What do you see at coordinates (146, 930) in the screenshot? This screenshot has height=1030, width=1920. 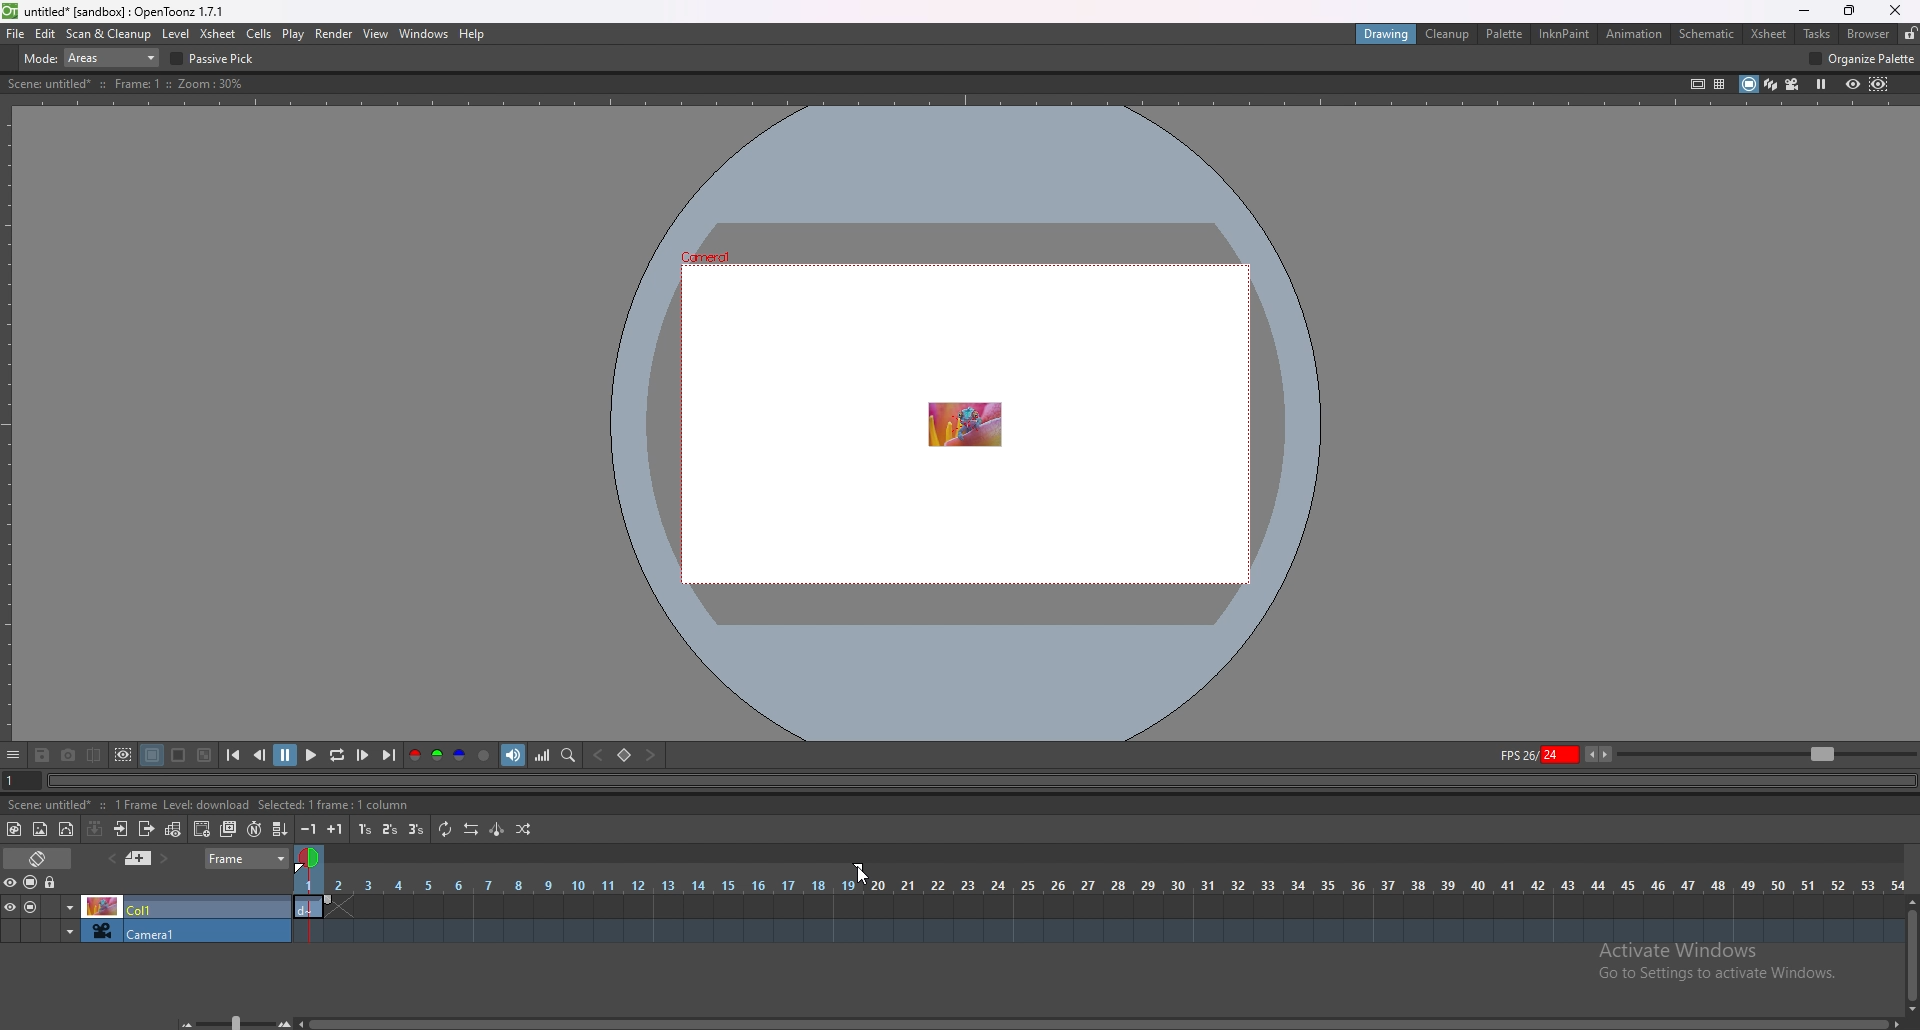 I see `camera` at bounding box center [146, 930].